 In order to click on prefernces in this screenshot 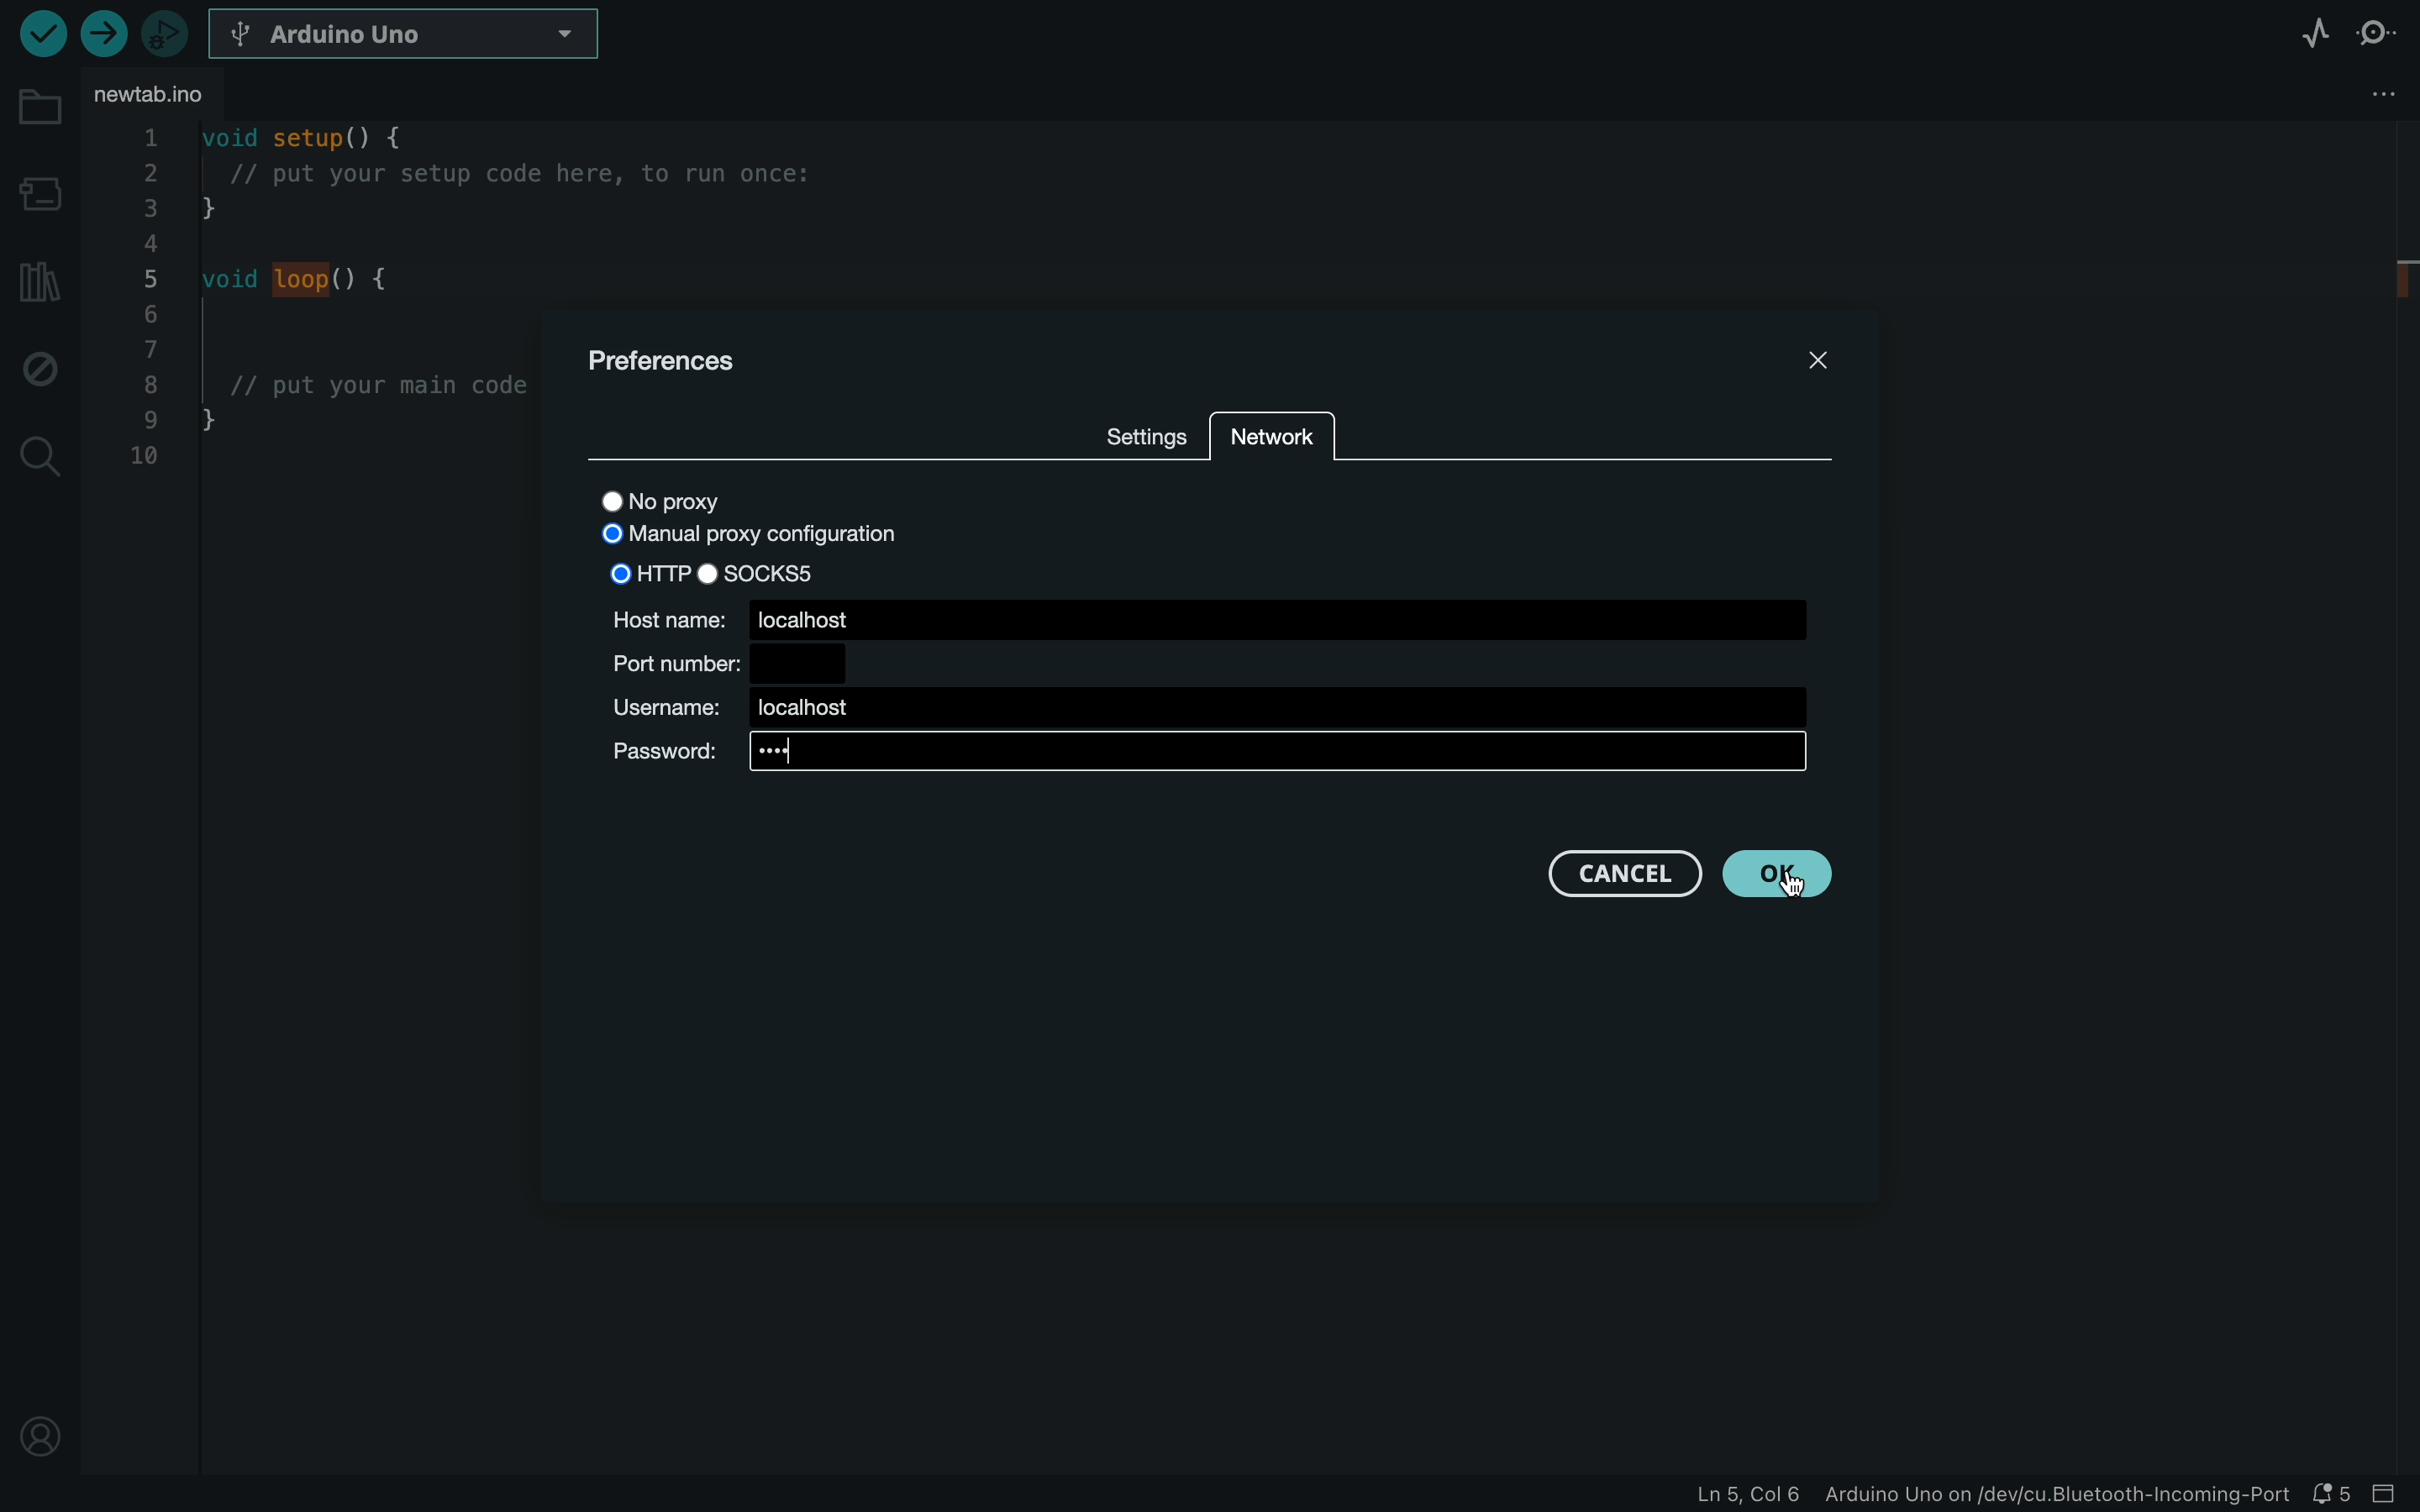, I will do `click(699, 357)`.